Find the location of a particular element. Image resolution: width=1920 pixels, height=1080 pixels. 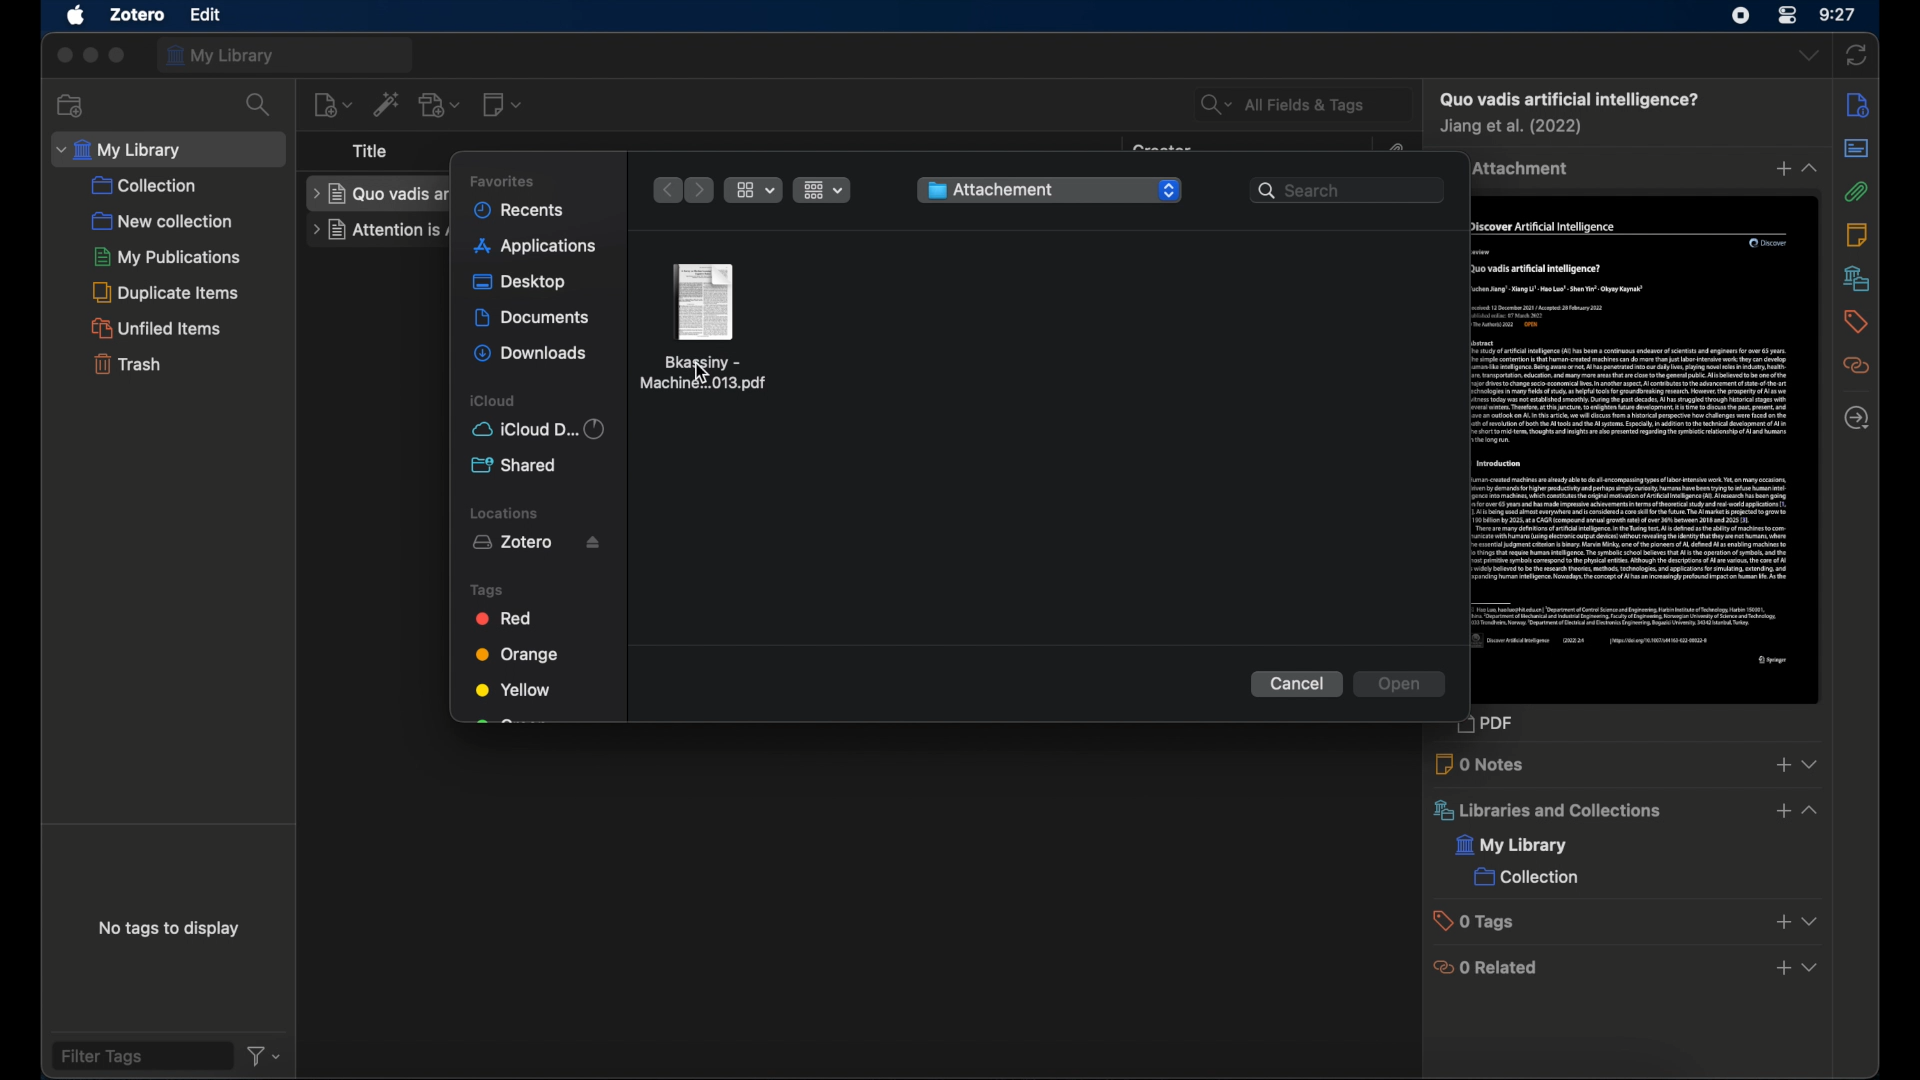

add is located at coordinates (1781, 923).